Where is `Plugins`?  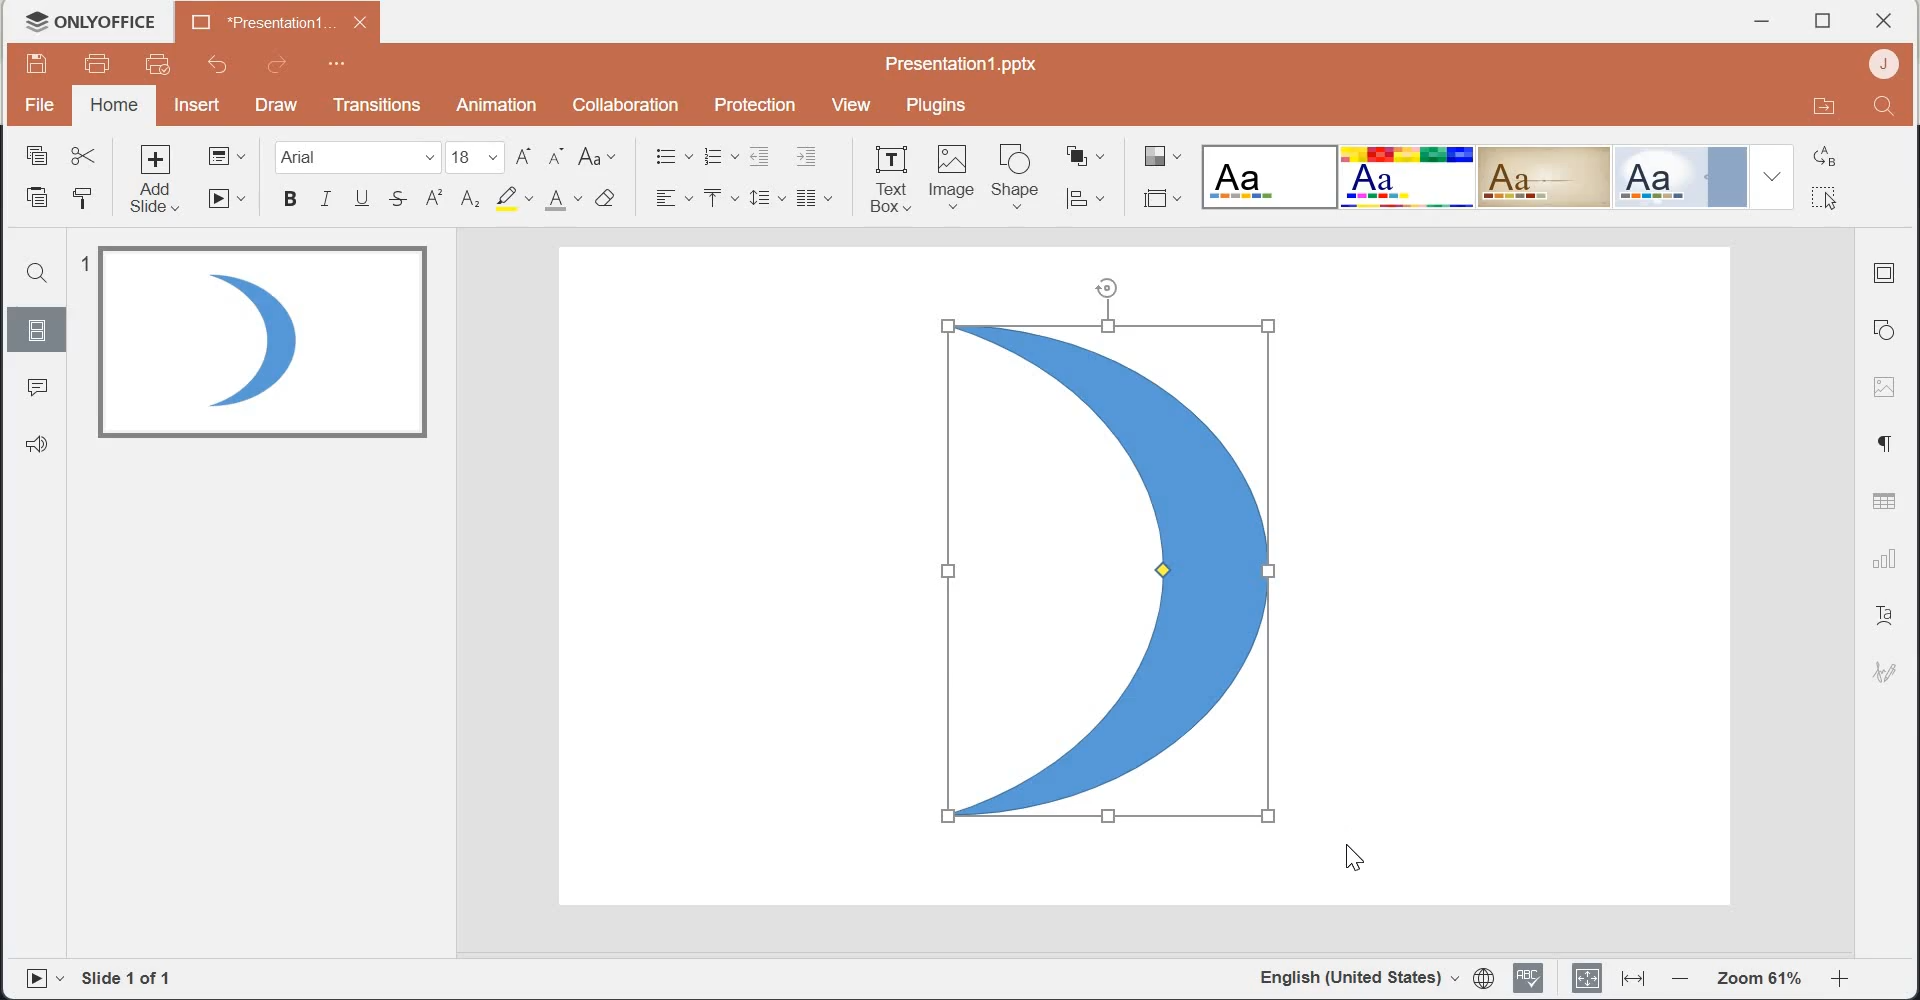
Plugins is located at coordinates (933, 107).